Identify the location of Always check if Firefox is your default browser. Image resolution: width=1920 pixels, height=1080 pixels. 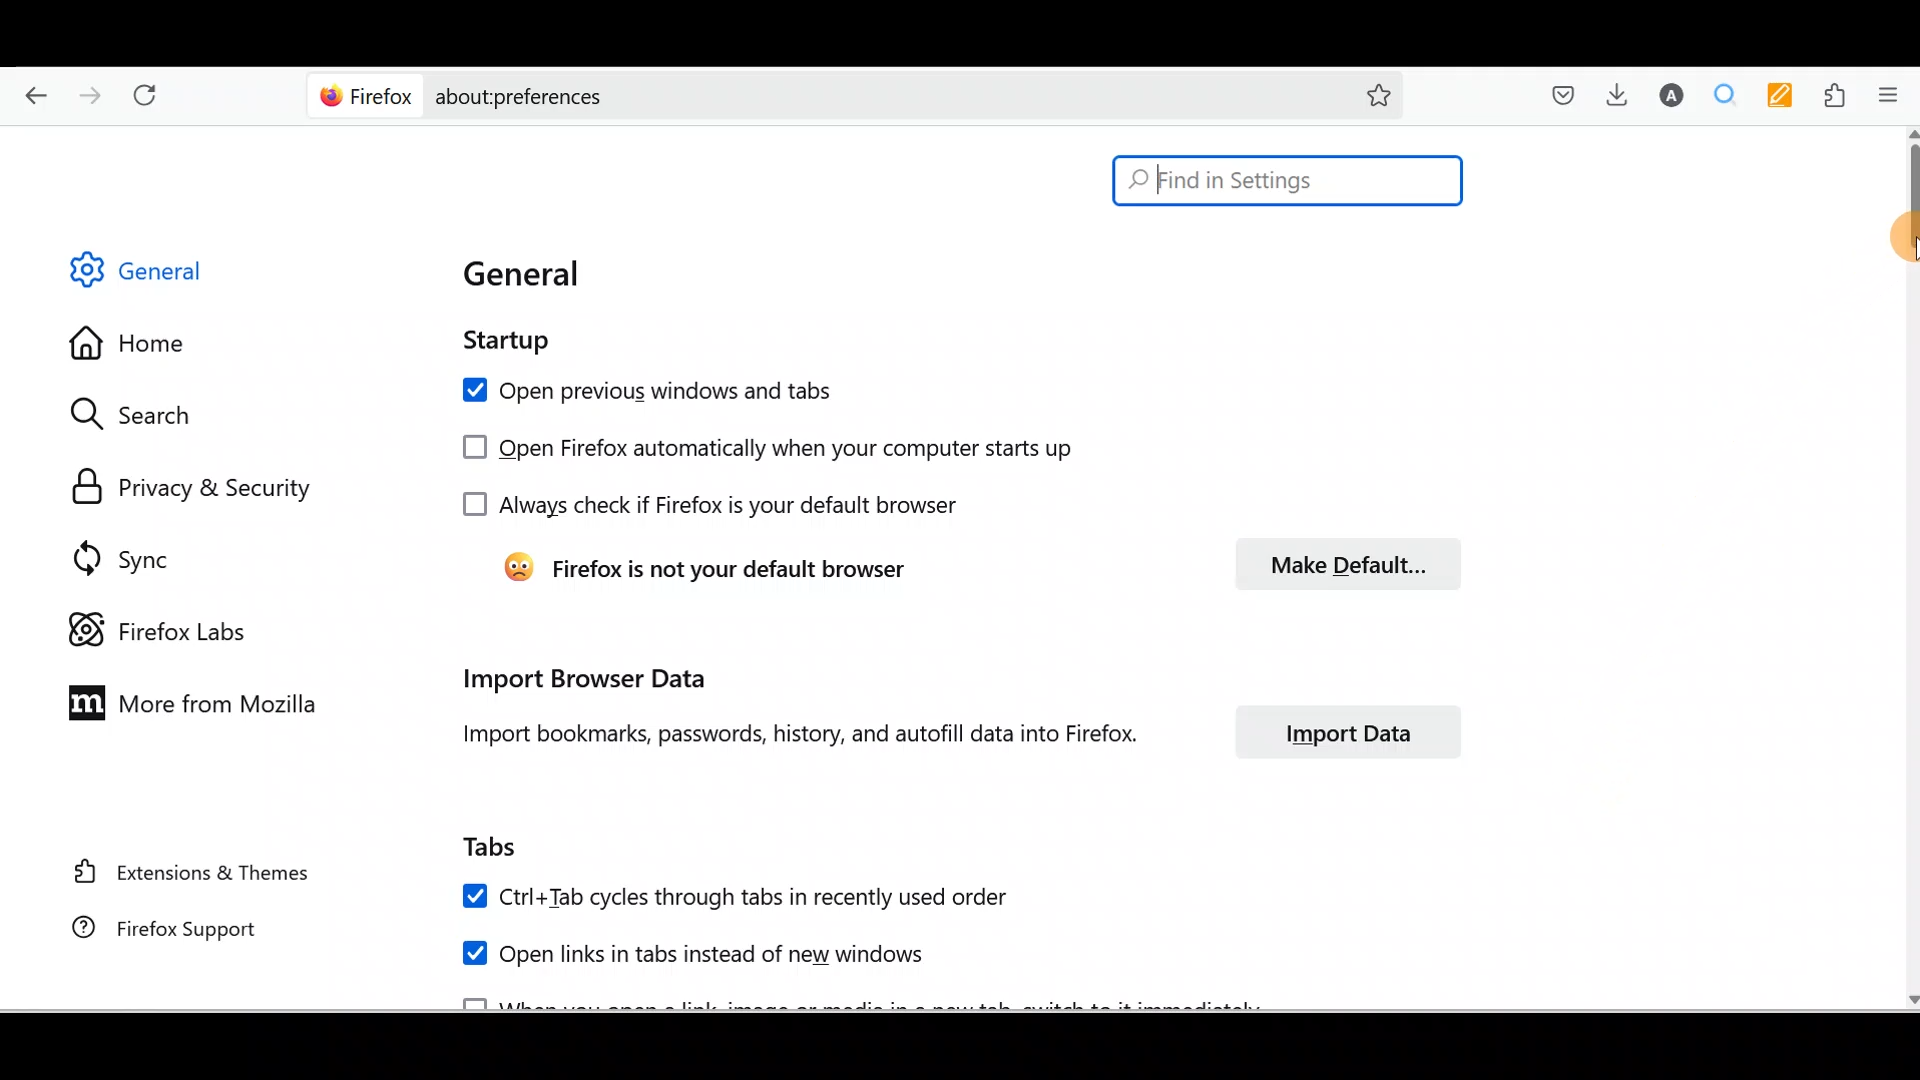
(706, 501).